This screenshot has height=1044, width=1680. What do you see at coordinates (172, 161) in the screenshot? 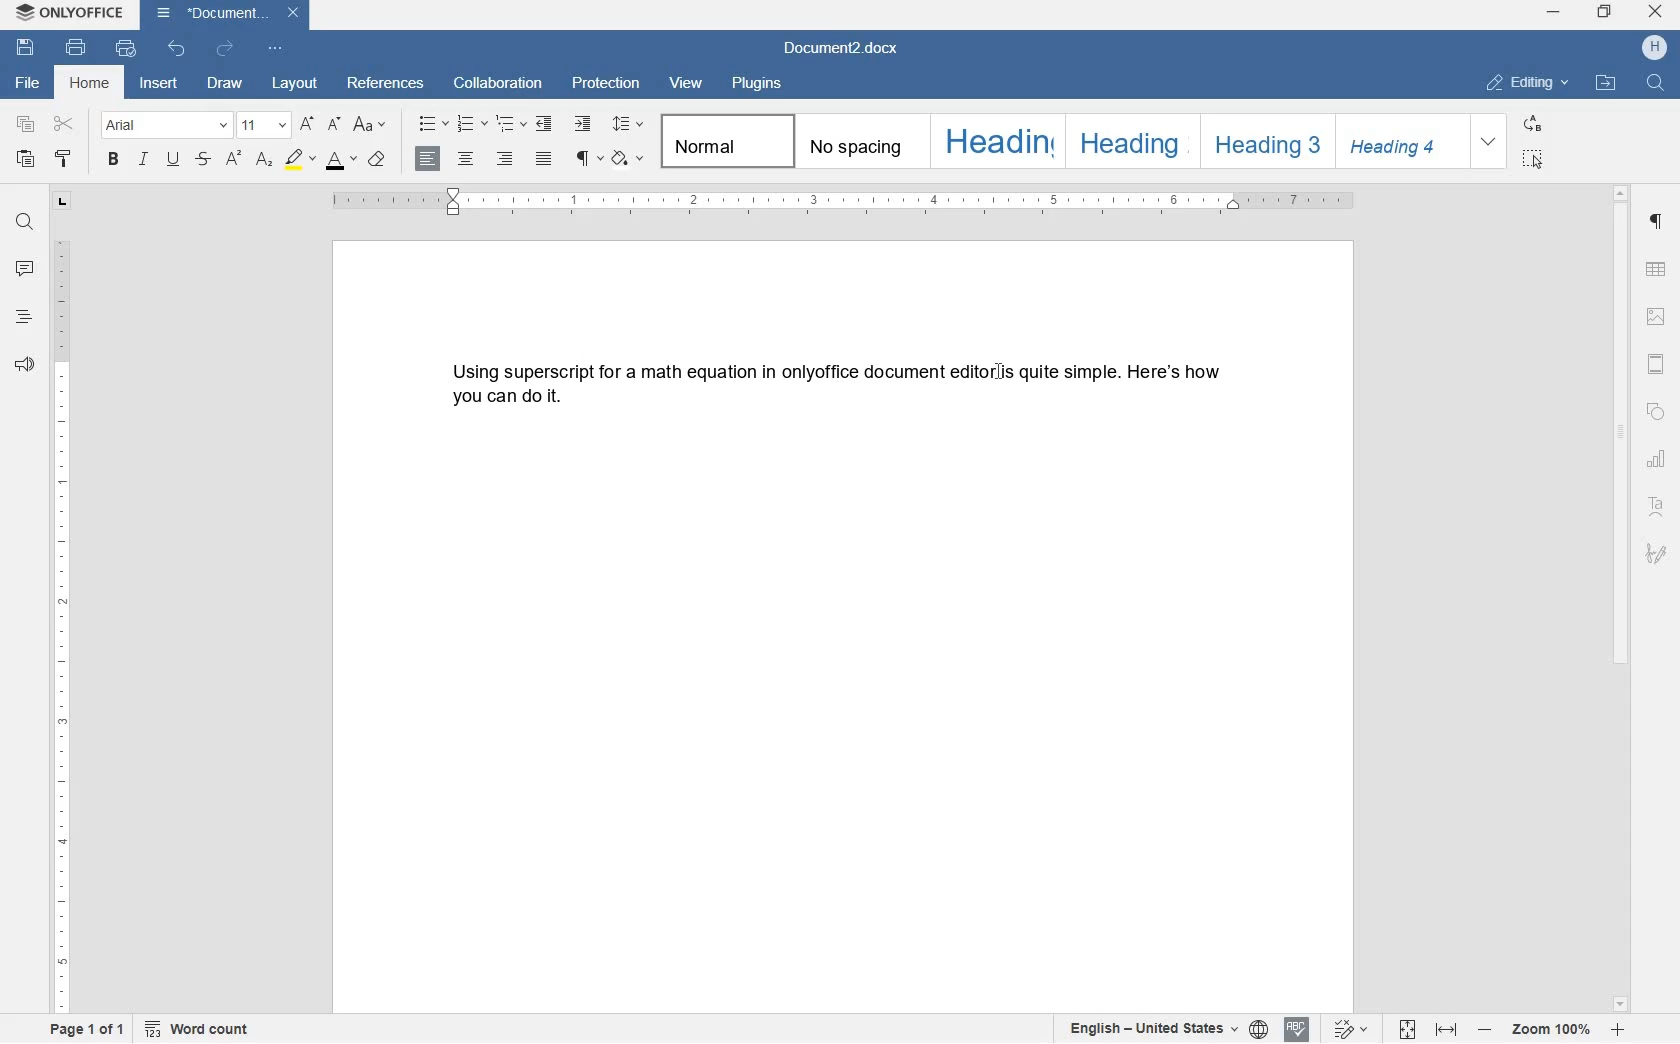
I see `underline` at bounding box center [172, 161].